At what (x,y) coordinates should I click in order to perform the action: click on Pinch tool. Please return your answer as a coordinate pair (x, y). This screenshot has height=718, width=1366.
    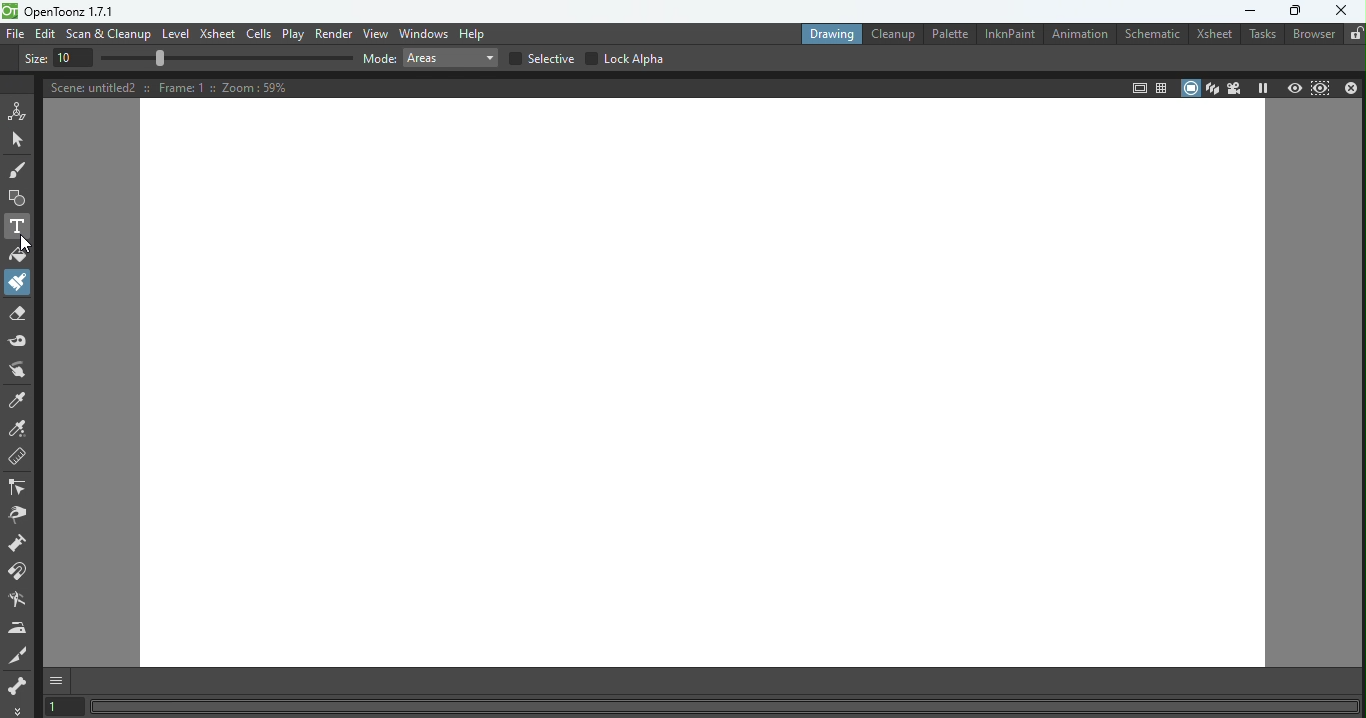
    Looking at the image, I should click on (17, 518).